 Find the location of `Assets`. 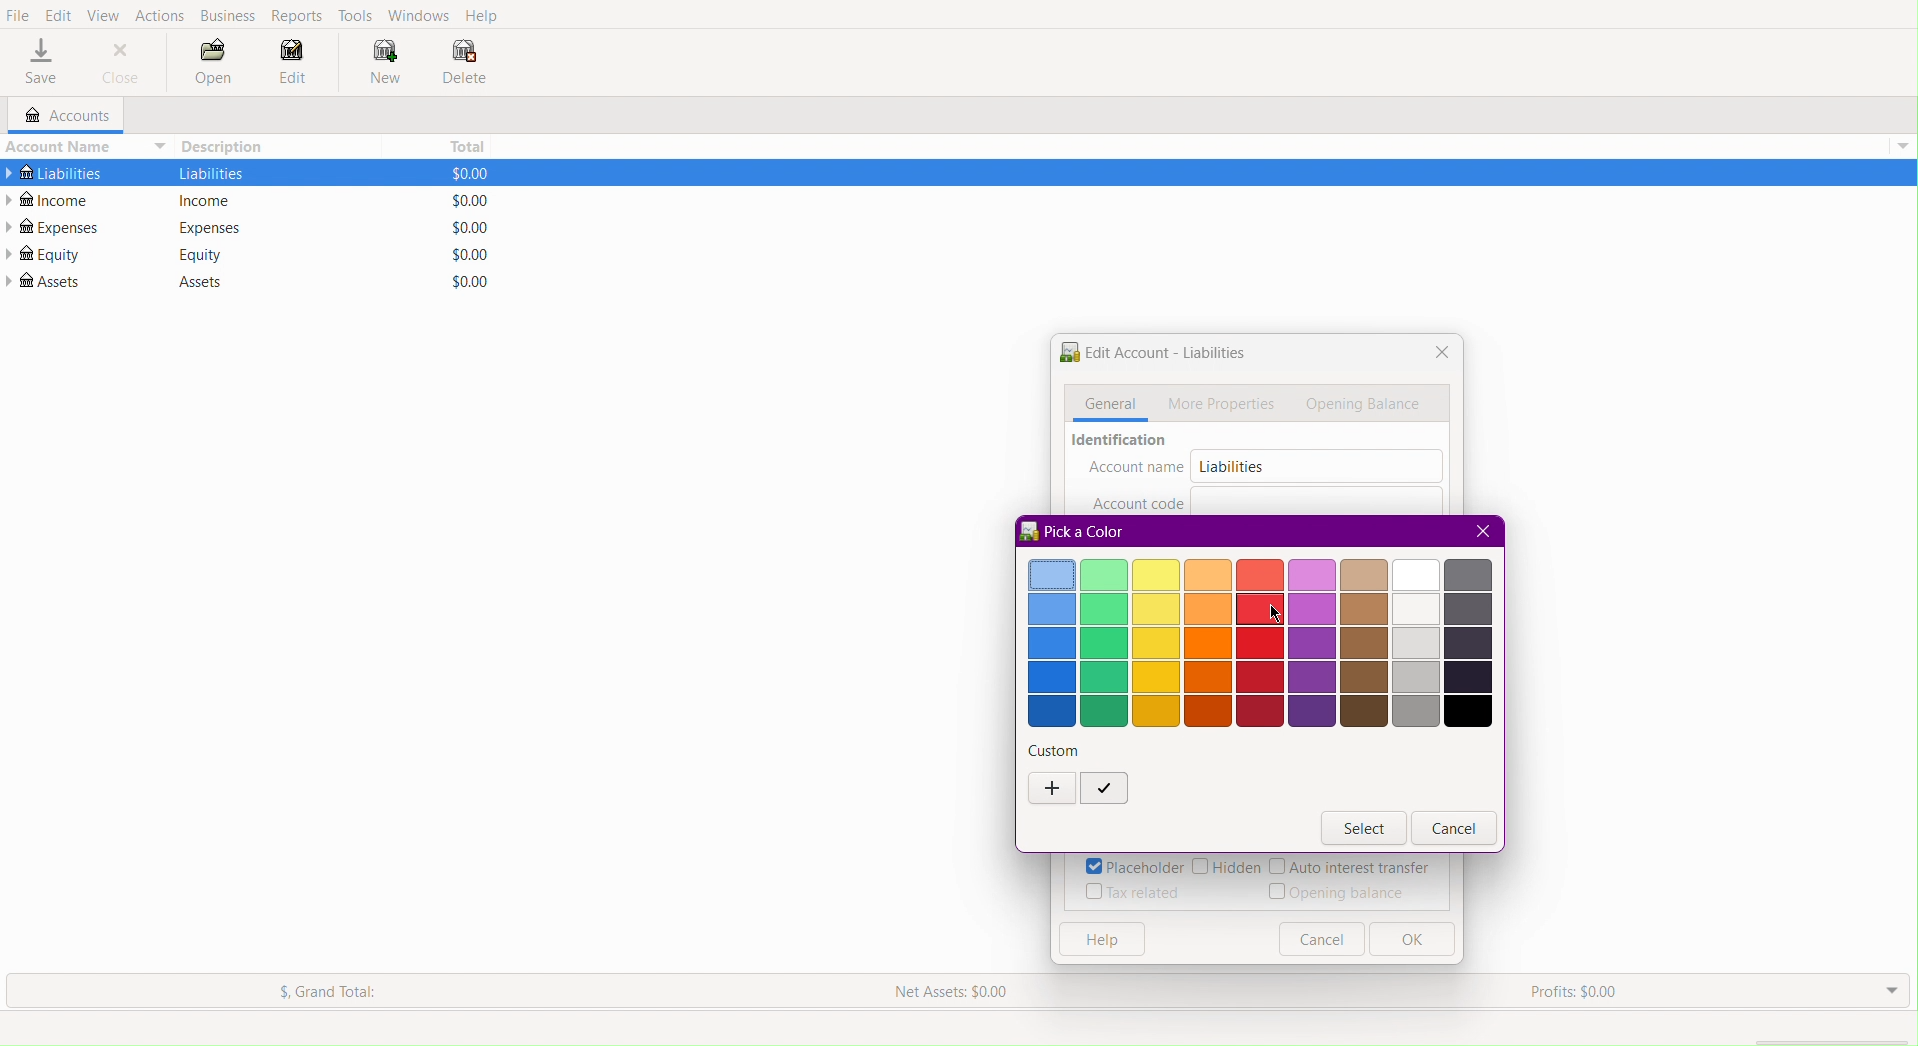

Assets is located at coordinates (46, 281).